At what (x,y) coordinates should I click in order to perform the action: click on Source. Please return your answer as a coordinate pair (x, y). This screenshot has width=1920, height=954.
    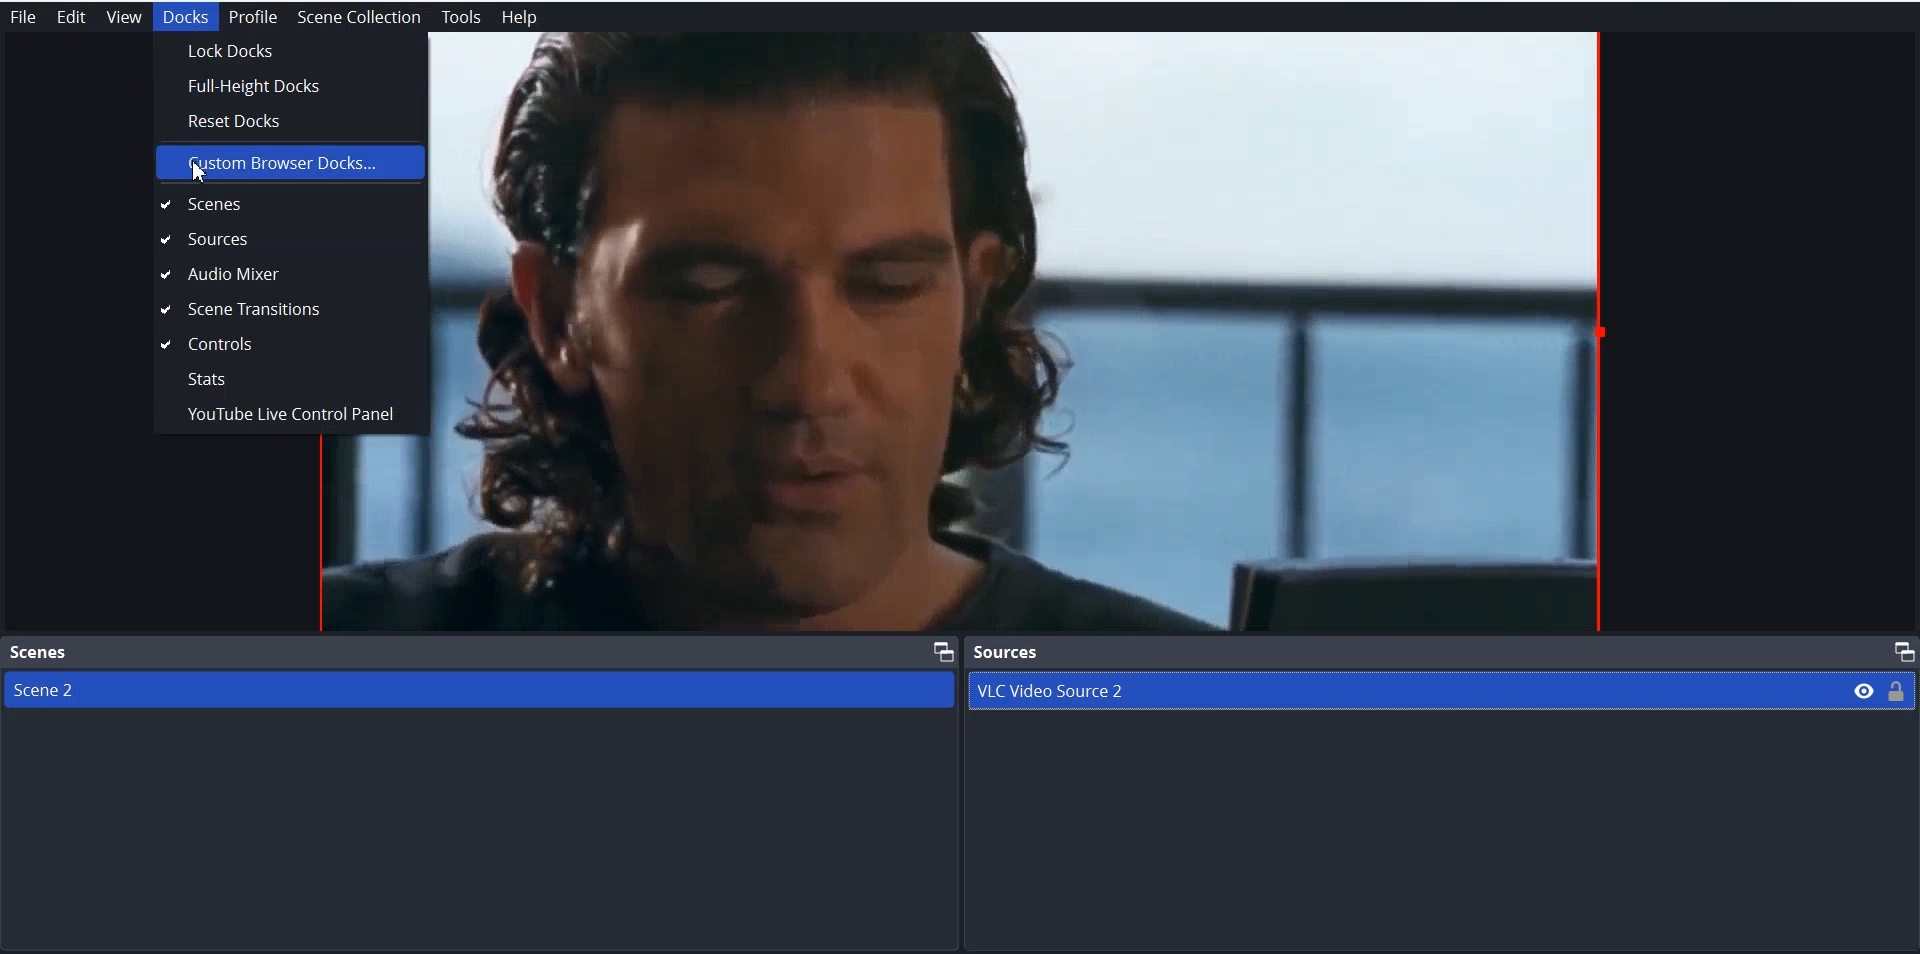
    Looking at the image, I should click on (1007, 651).